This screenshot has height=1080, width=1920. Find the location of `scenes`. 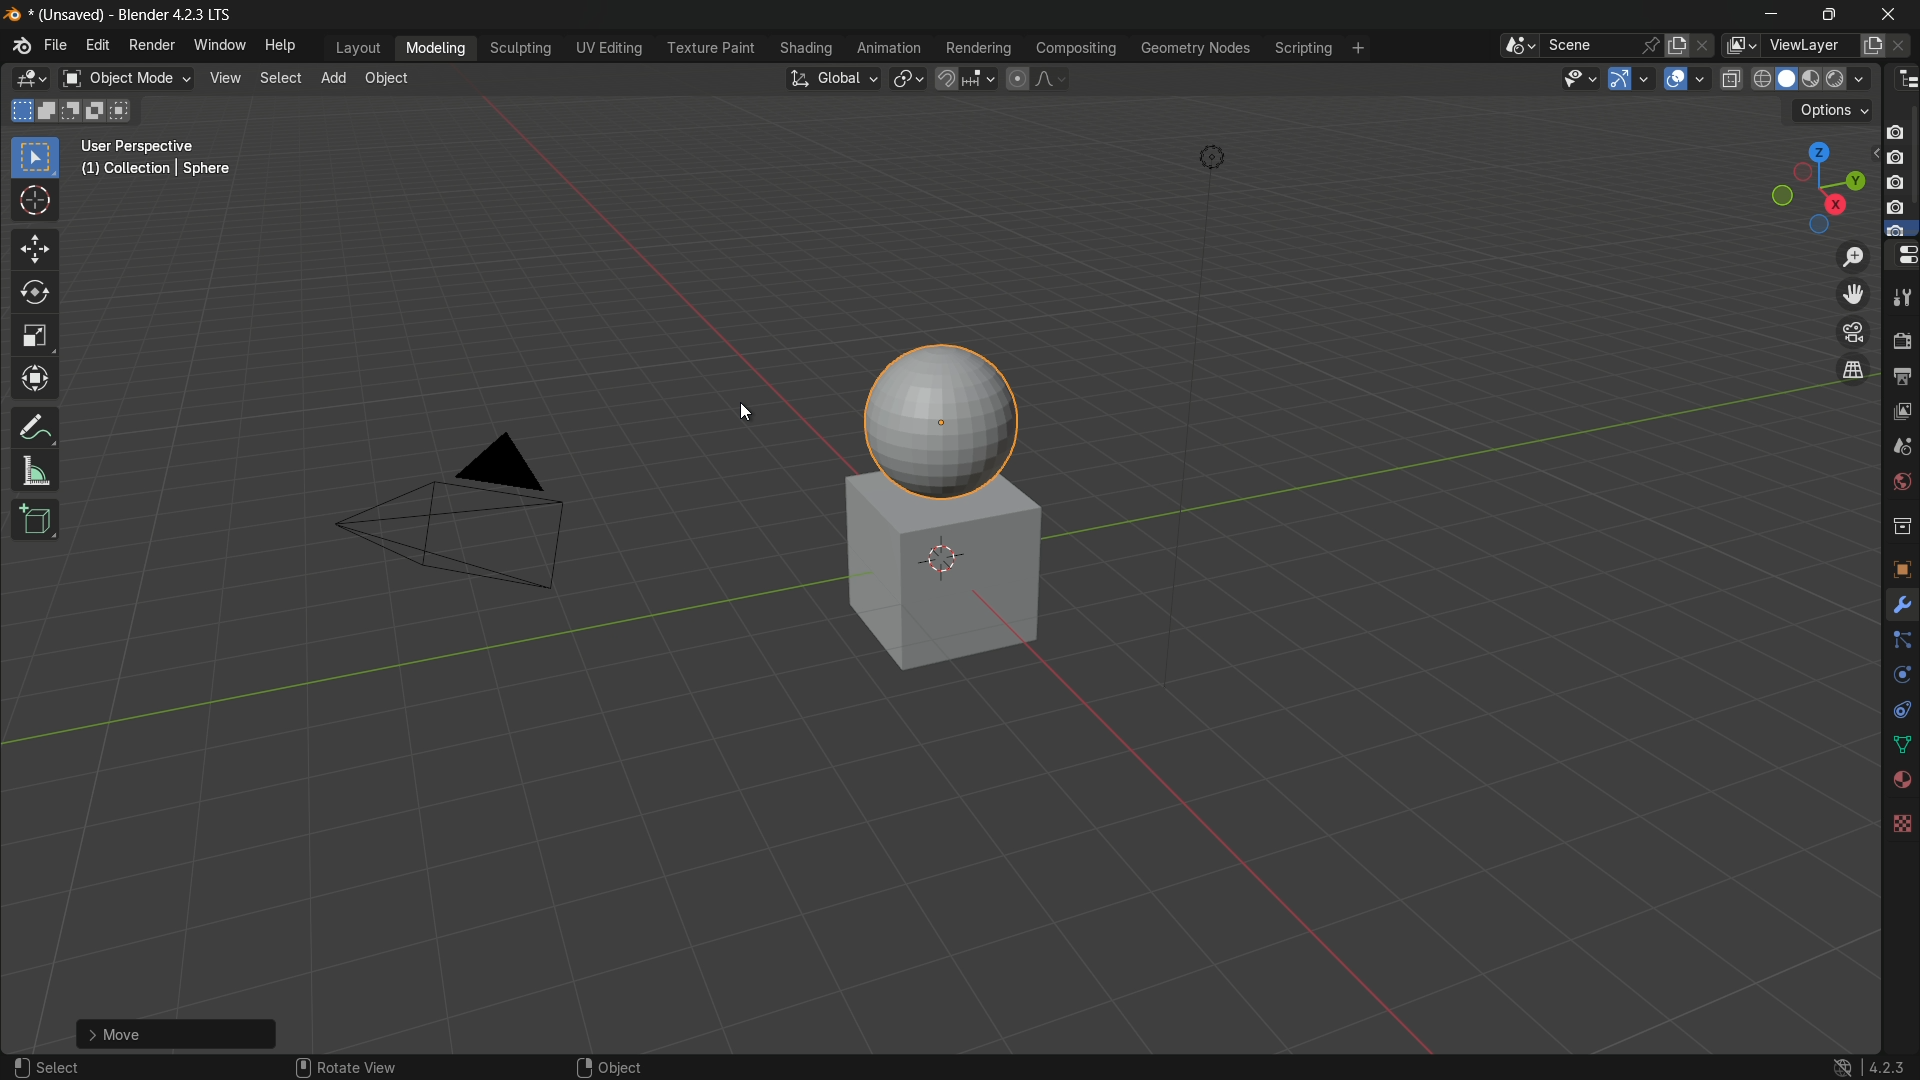

scenes is located at coordinates (1901, 445).